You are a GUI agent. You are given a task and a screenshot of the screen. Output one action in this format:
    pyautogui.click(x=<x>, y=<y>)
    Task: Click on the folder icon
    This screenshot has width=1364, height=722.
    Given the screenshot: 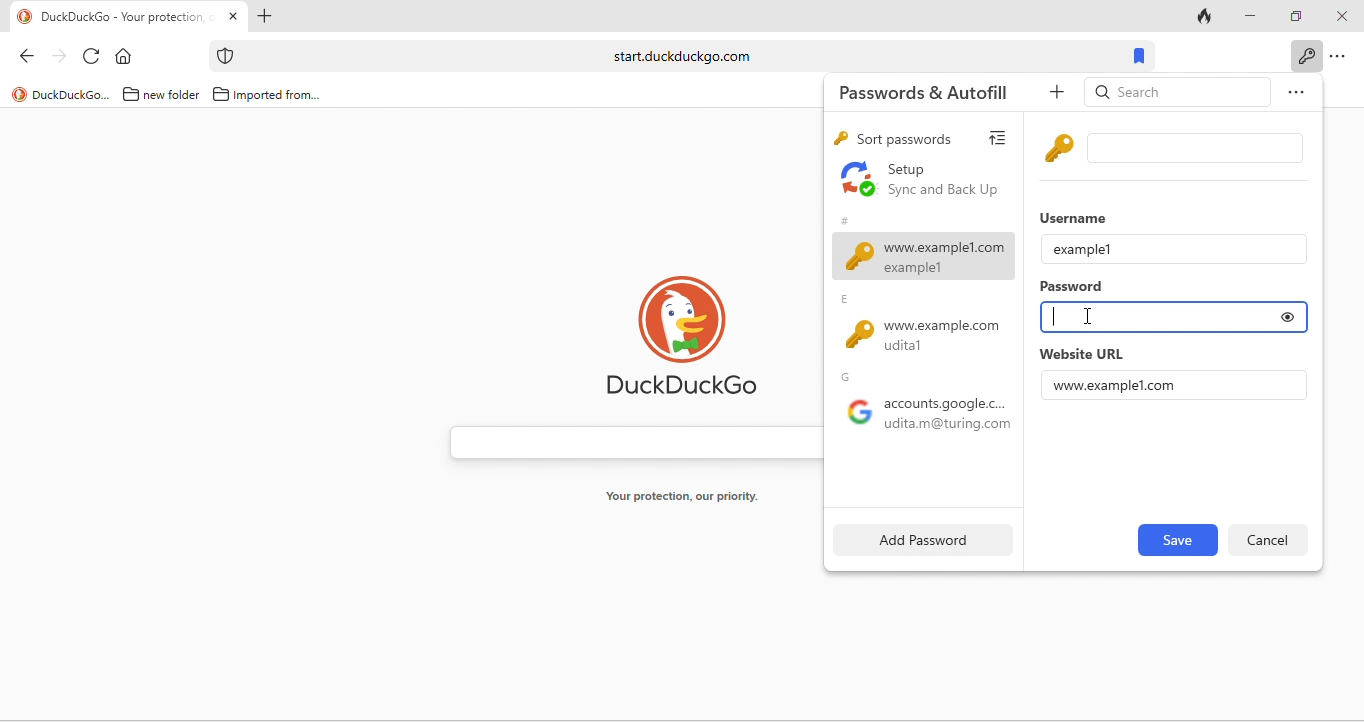 What is the action you would take?
    pyautogui.click(x=221, y=94)
    